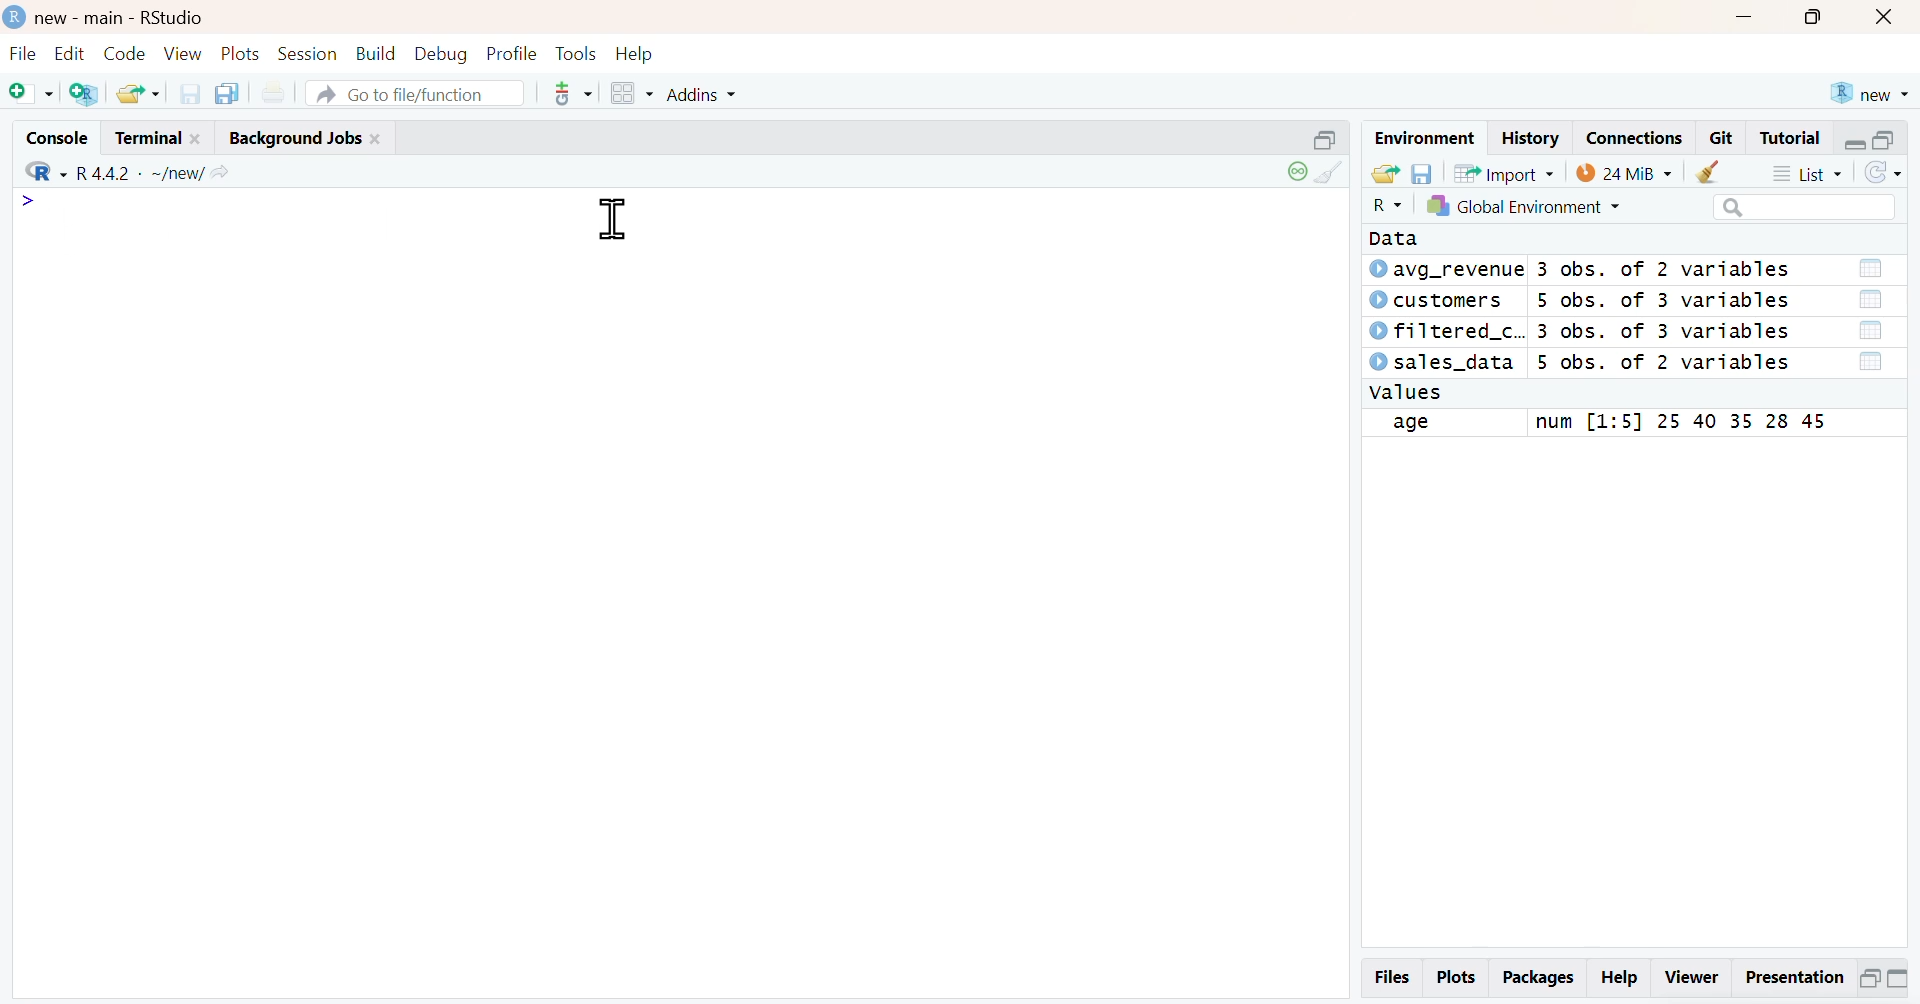 Image resolution: width=1920 pixels, height=1004 pixels. Describe the element at coordinates (1386, 205) in the screenshot. I see `Select Language - R` at that location.